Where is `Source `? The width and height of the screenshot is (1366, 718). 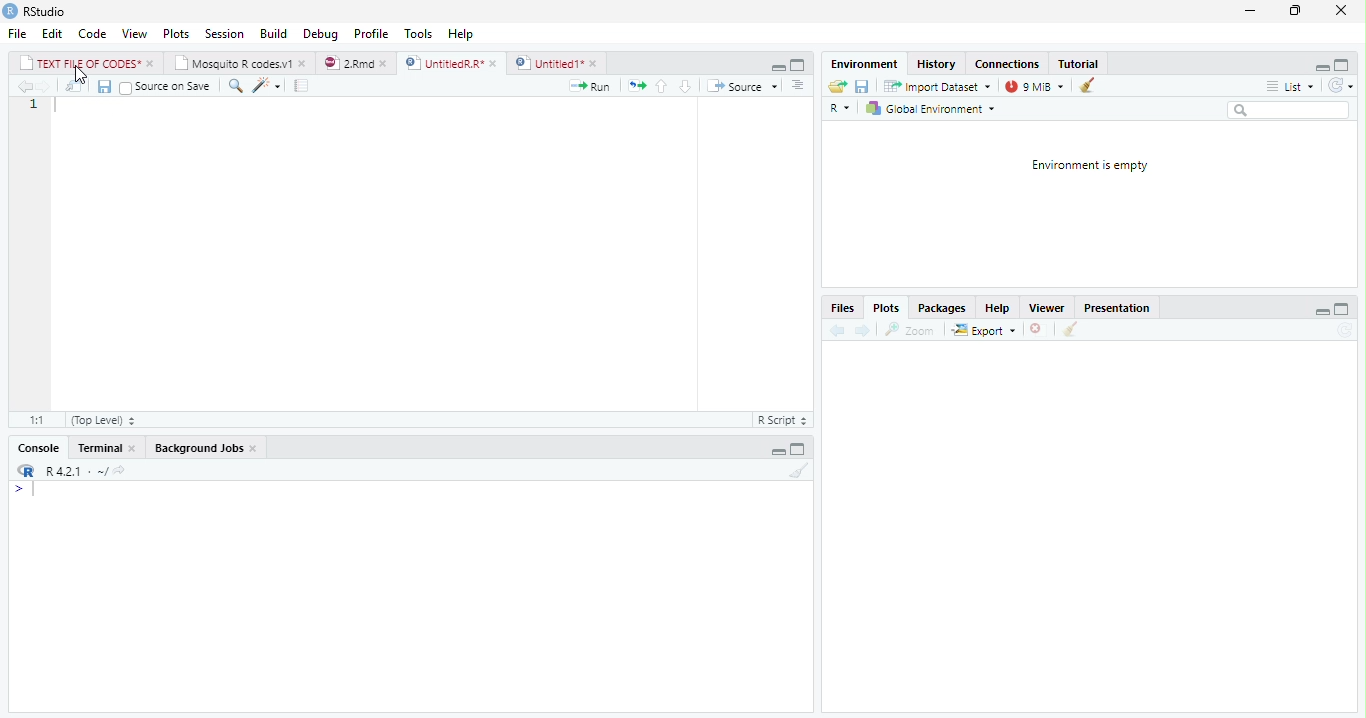 Source  is located at coordinates (748, 87).